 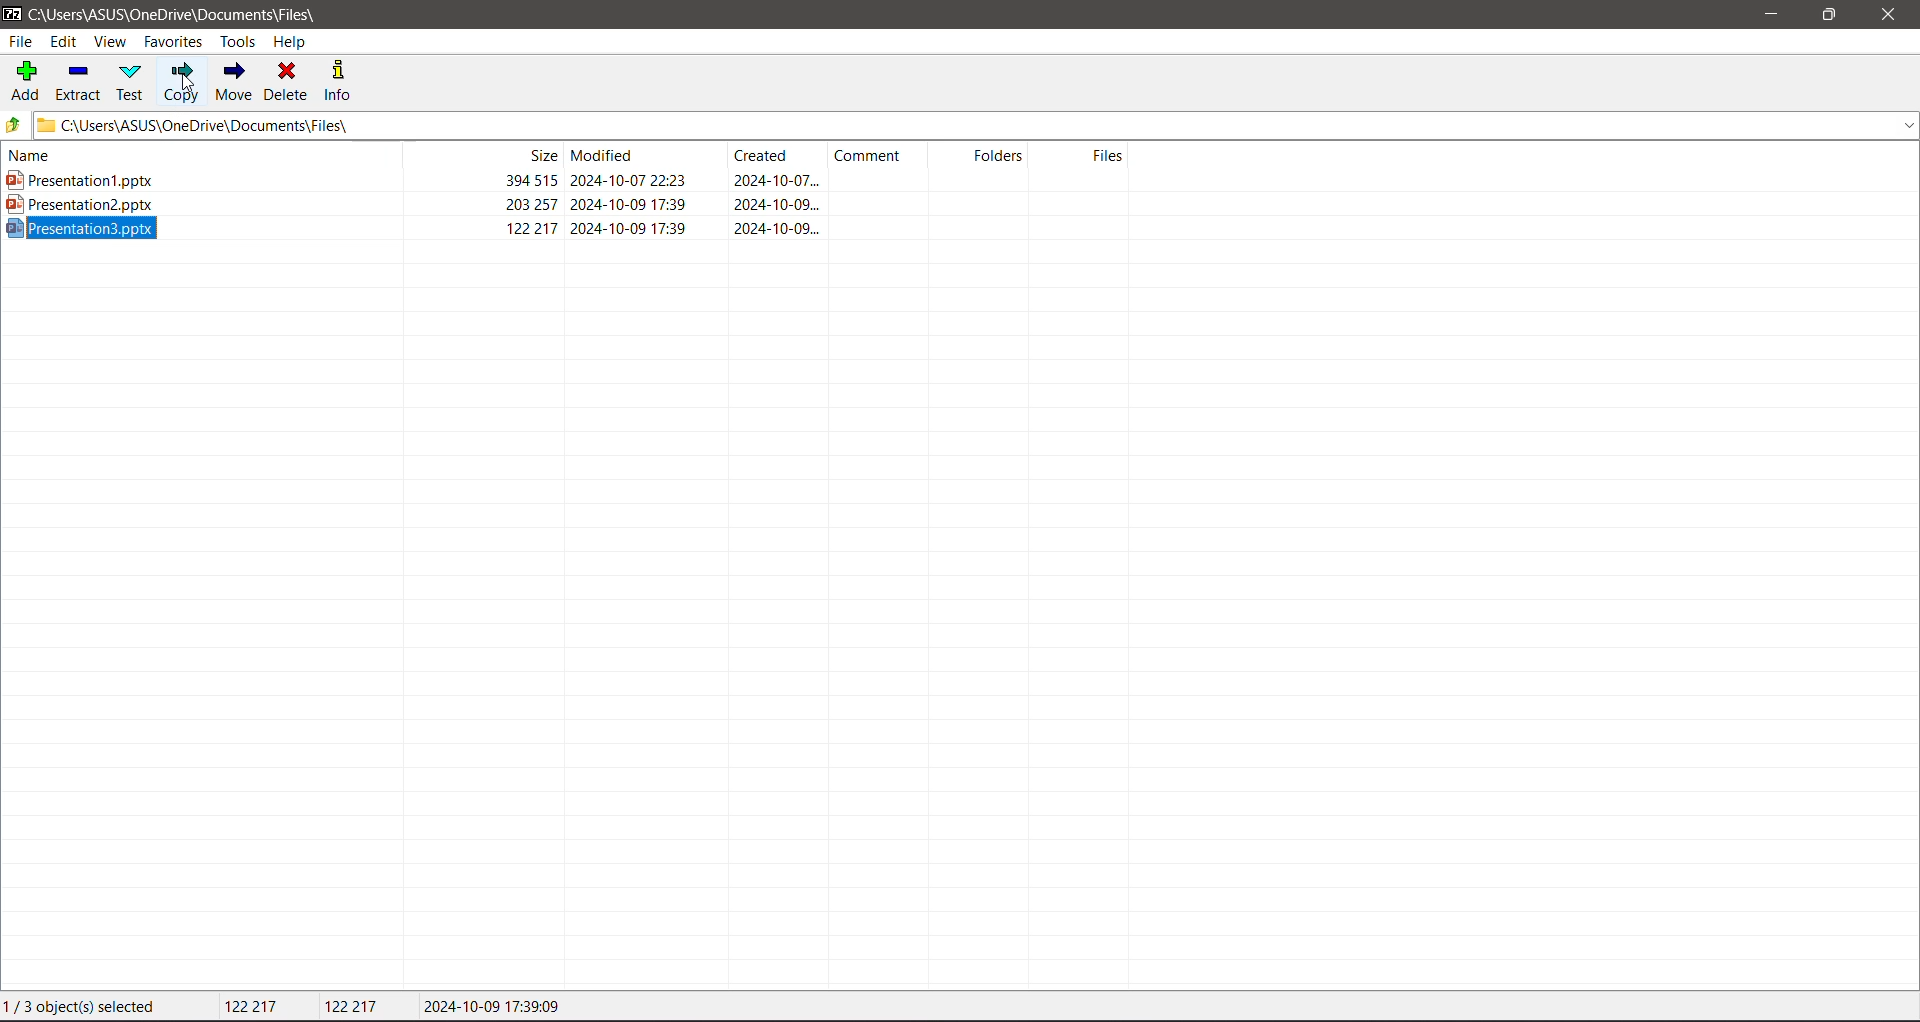 I want to click on Extract, so click(x=79, y=82).